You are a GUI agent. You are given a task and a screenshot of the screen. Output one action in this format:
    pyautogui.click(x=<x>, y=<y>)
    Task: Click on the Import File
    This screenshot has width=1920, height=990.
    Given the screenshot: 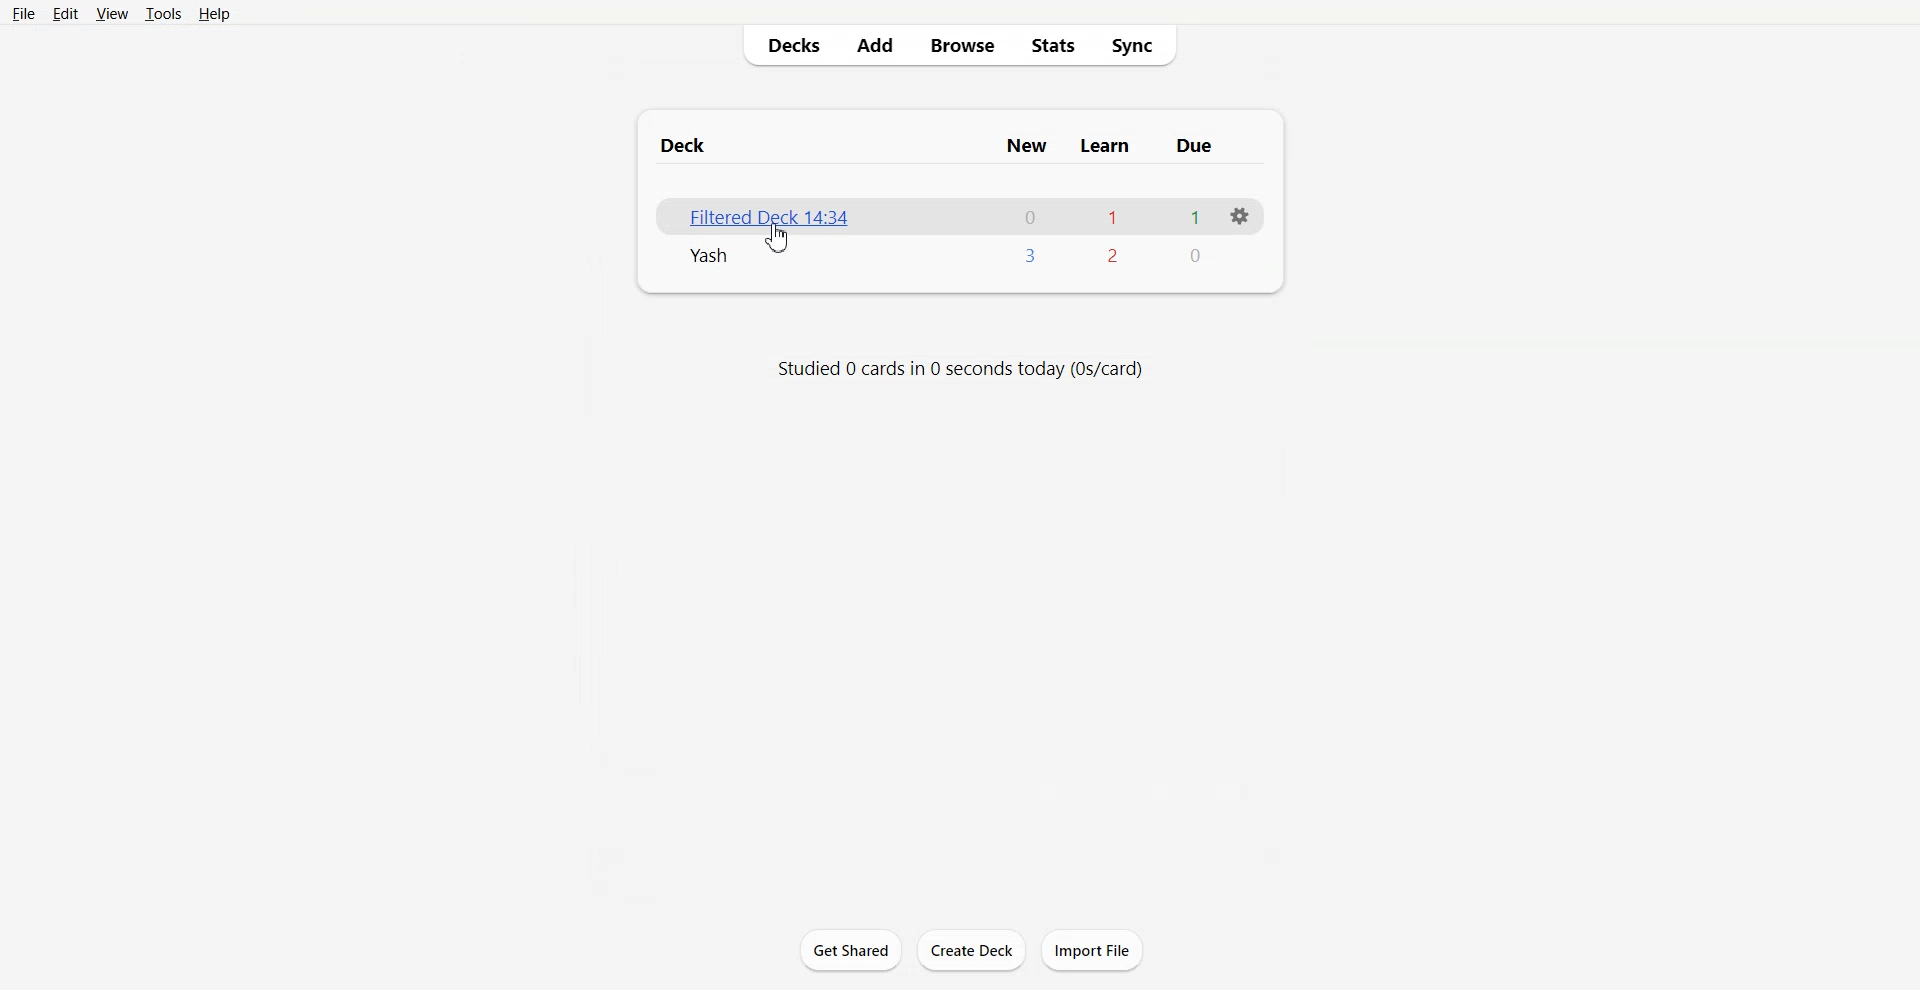 What is the action you would take?
    pyautogui.click(x=1092, y=950)
    